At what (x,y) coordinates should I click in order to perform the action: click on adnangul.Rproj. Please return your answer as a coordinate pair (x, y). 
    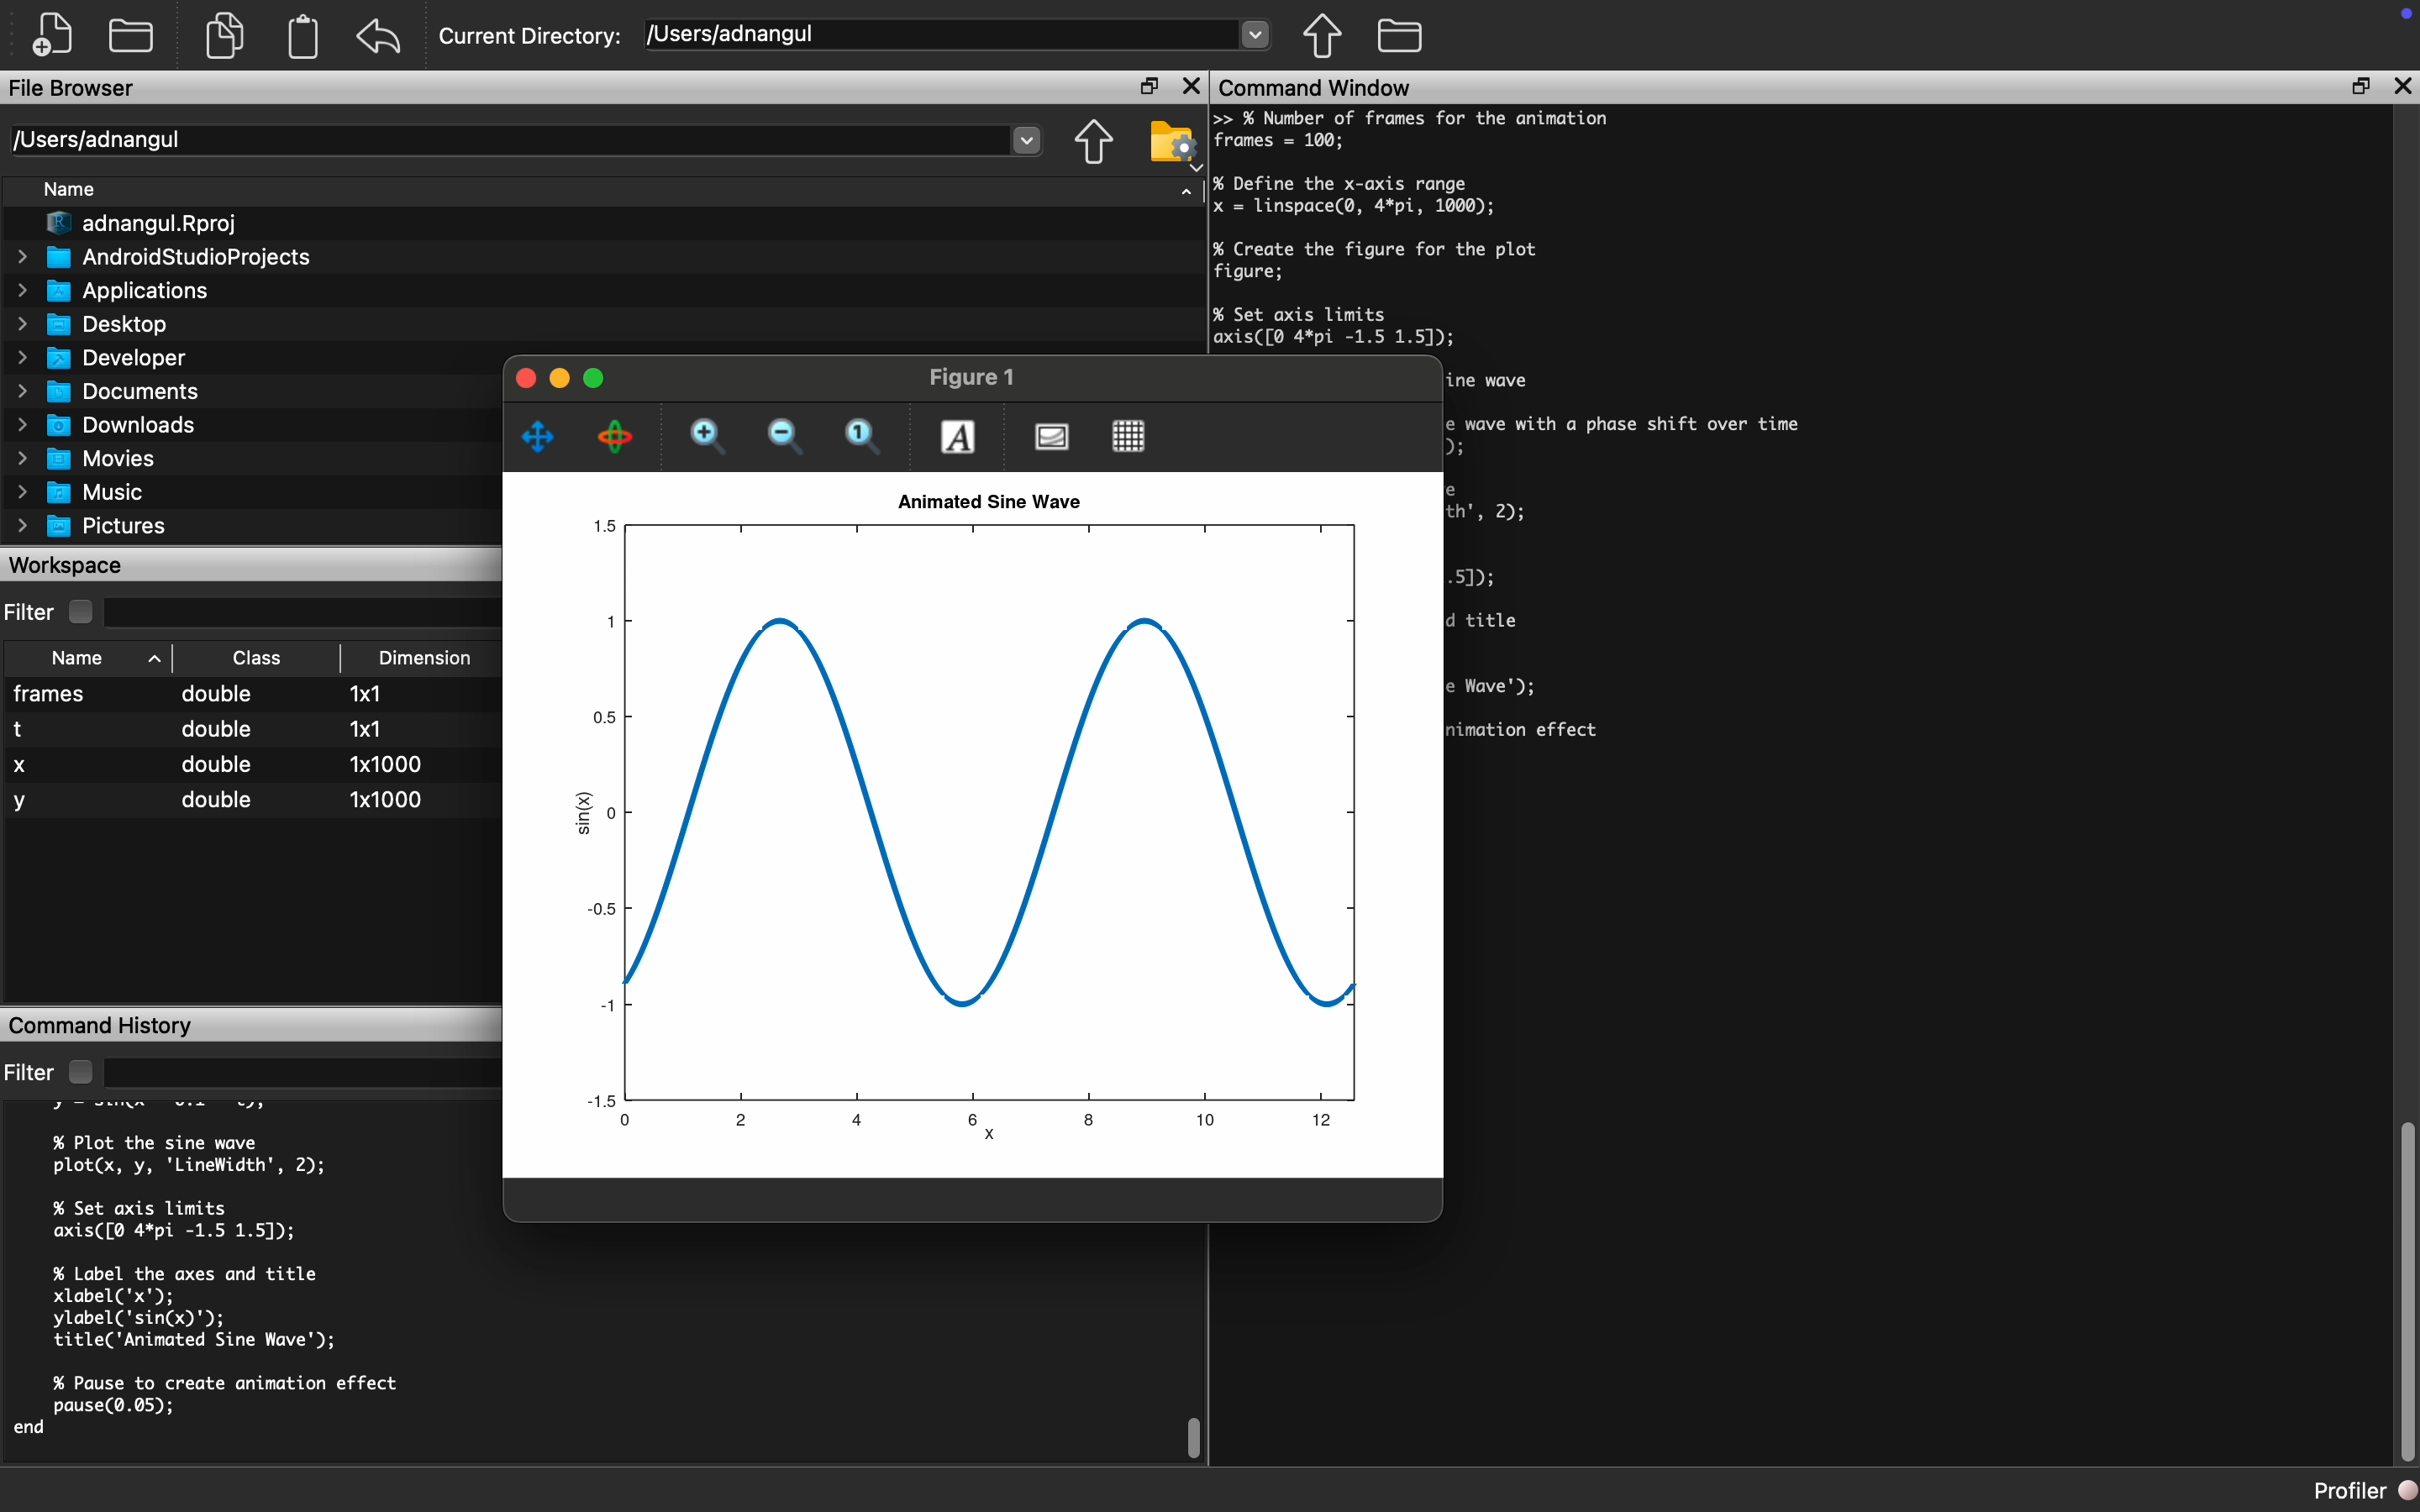
    Looking at the image, I should click on (139, 224).